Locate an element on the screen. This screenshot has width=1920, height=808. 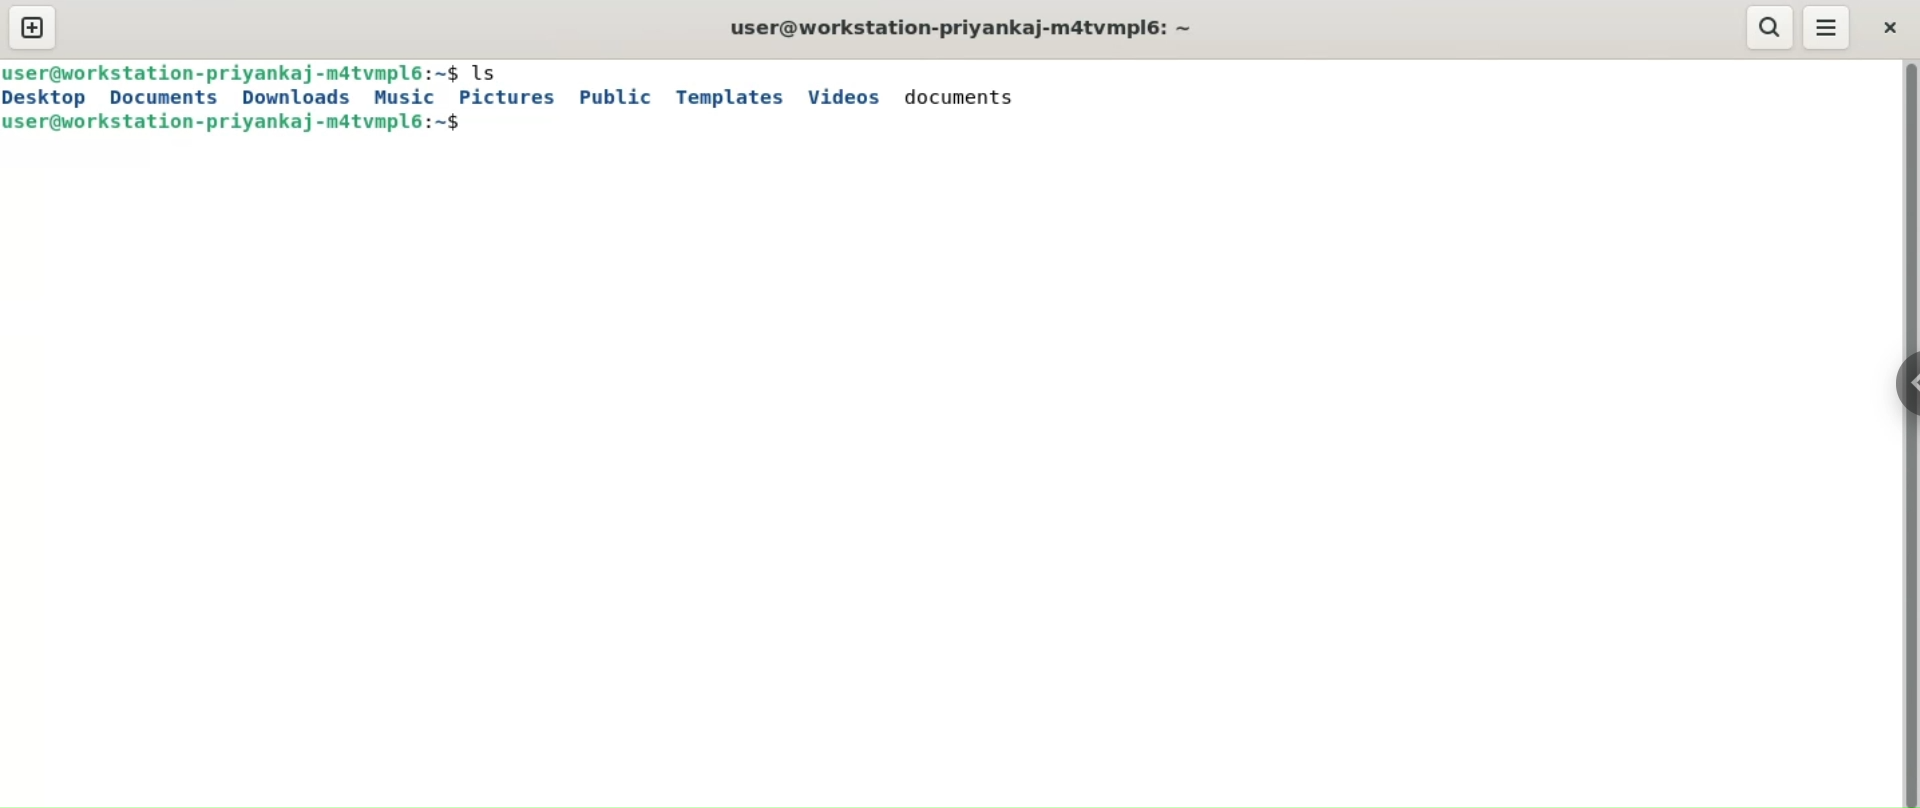
public is located at coordinates (619, 95).